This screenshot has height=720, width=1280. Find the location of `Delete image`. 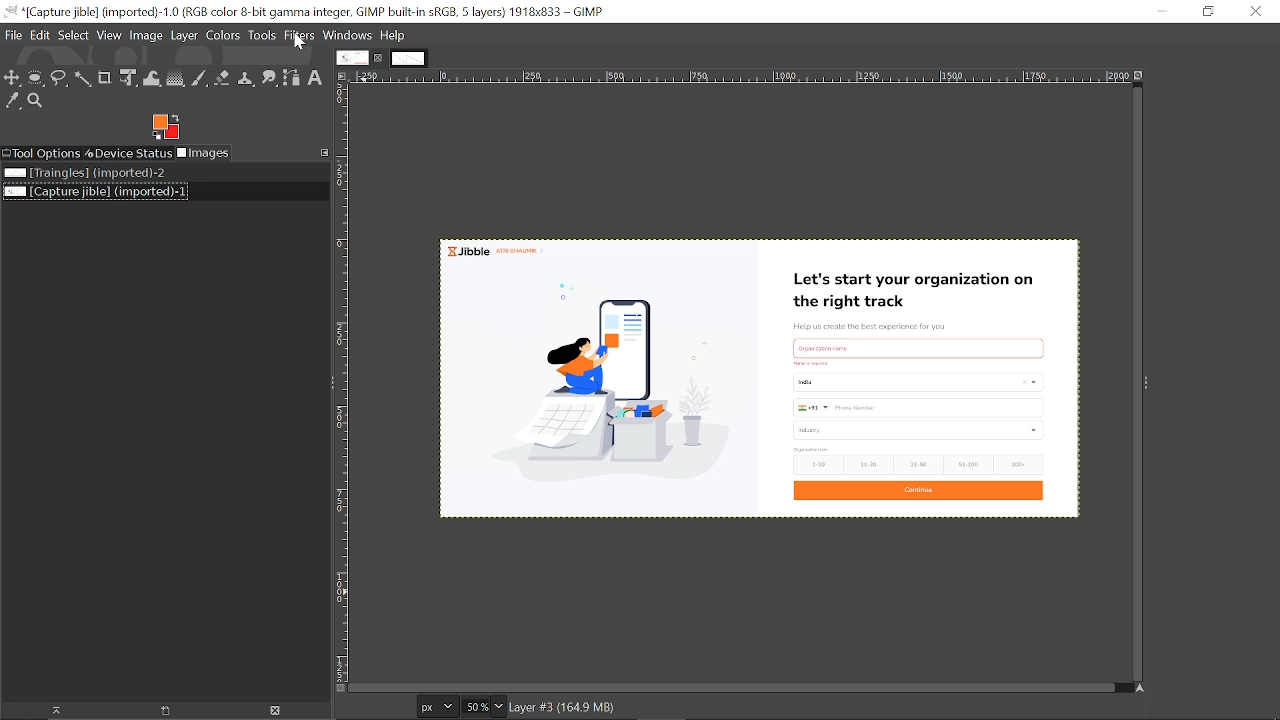

Delete image is located at coordinates (282, 710).